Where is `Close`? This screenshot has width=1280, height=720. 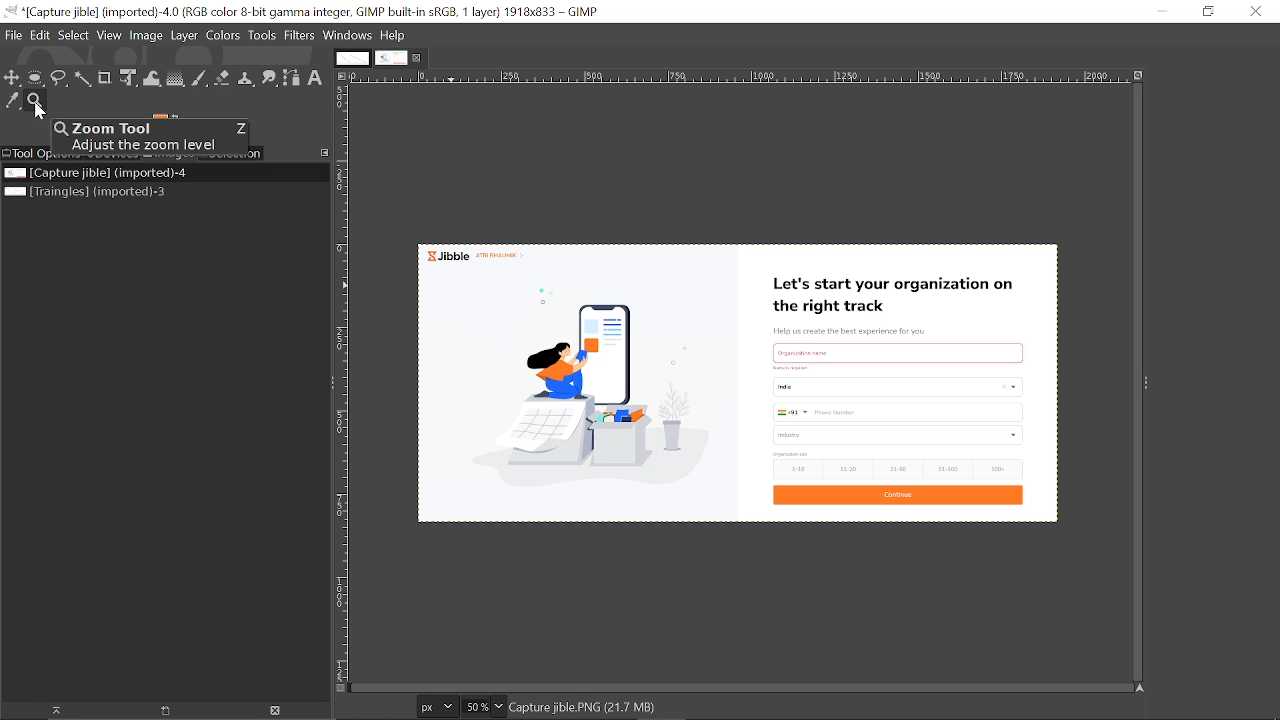 Close is located at coordinates (418, 59).